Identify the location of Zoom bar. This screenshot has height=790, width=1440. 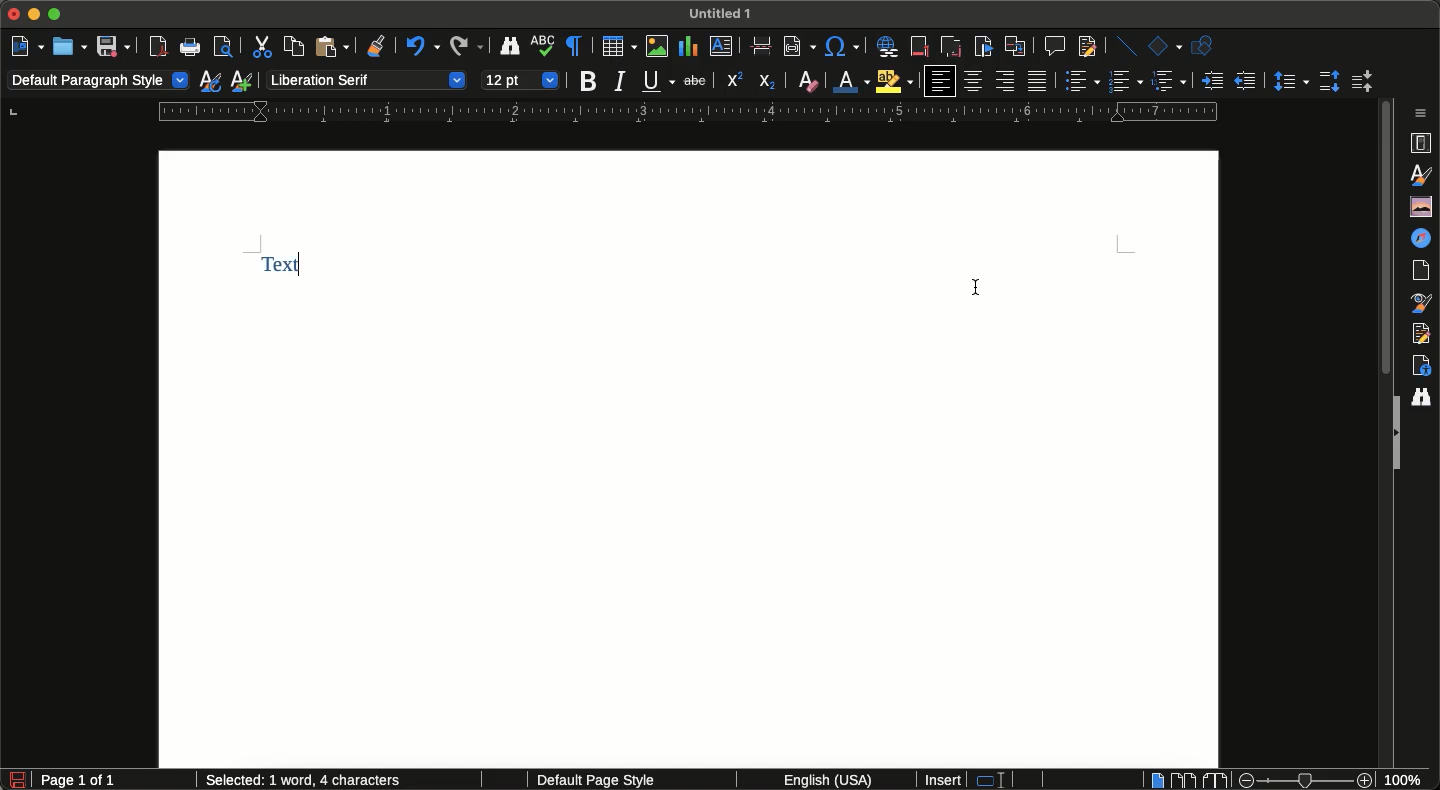
(1303, 780).